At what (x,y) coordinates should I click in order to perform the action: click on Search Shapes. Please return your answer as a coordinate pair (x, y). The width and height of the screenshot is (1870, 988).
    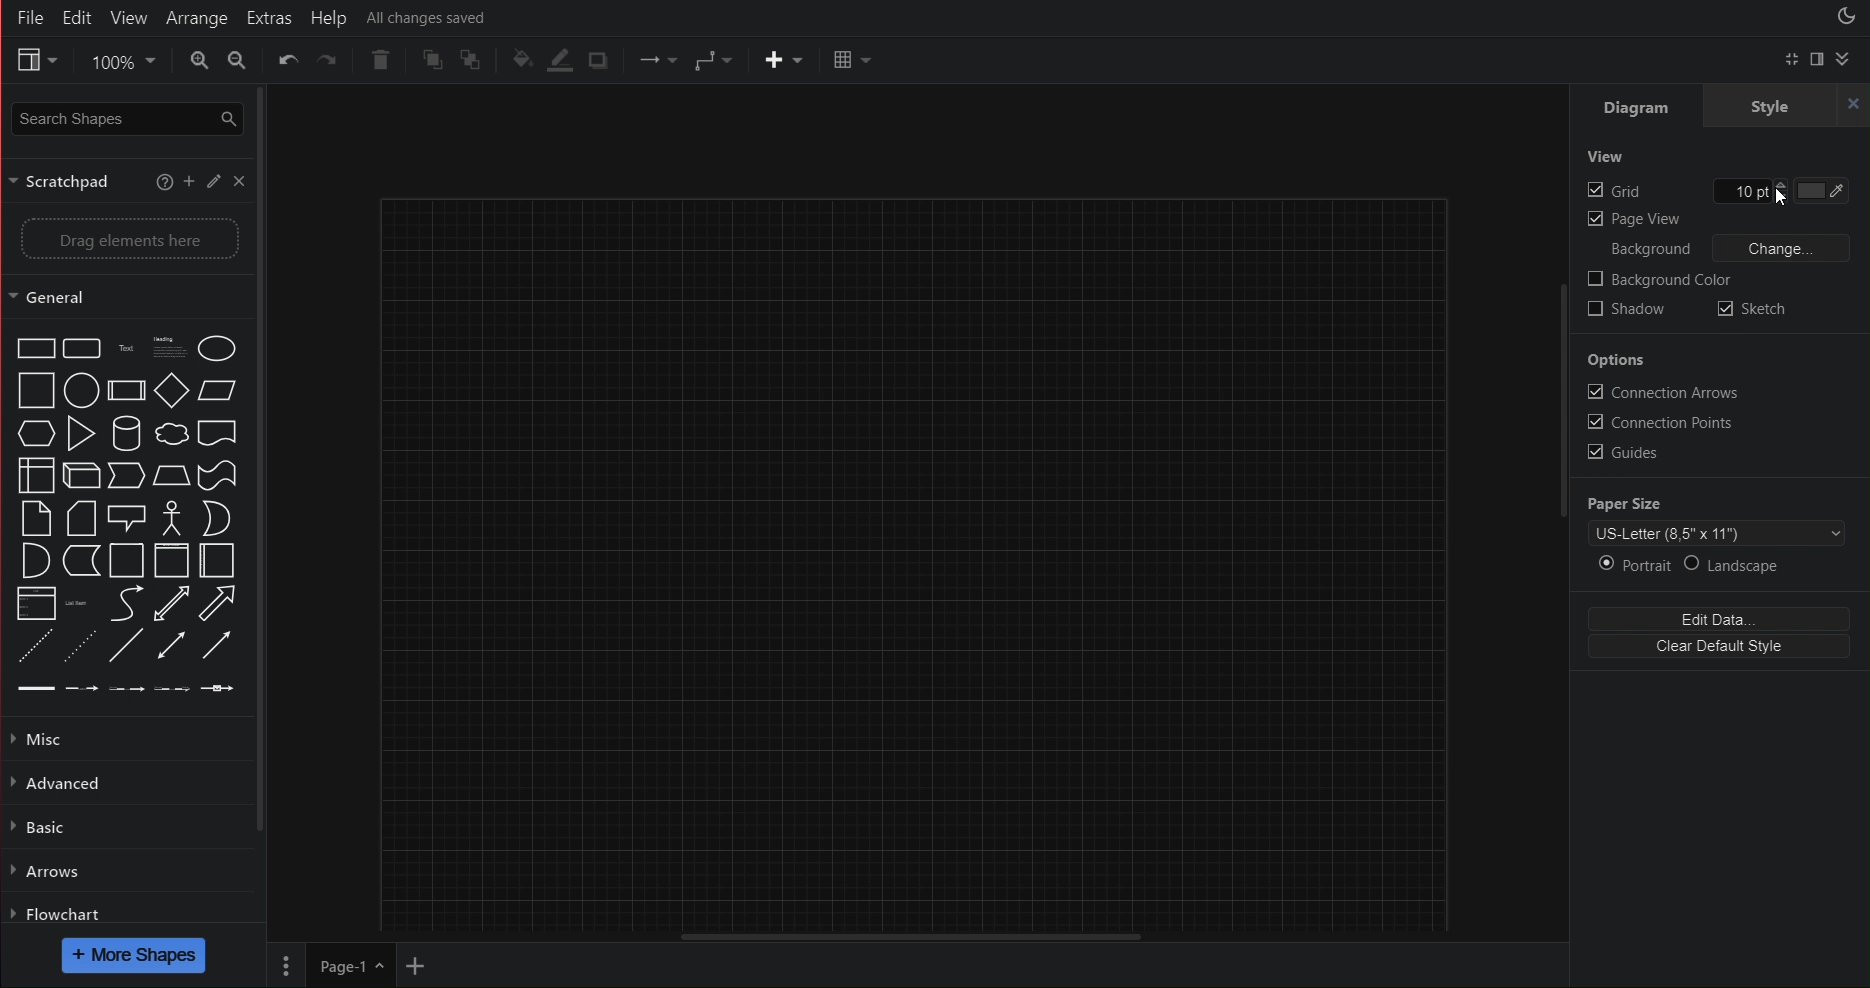
    Looking at the image, I should click on (124, 121).